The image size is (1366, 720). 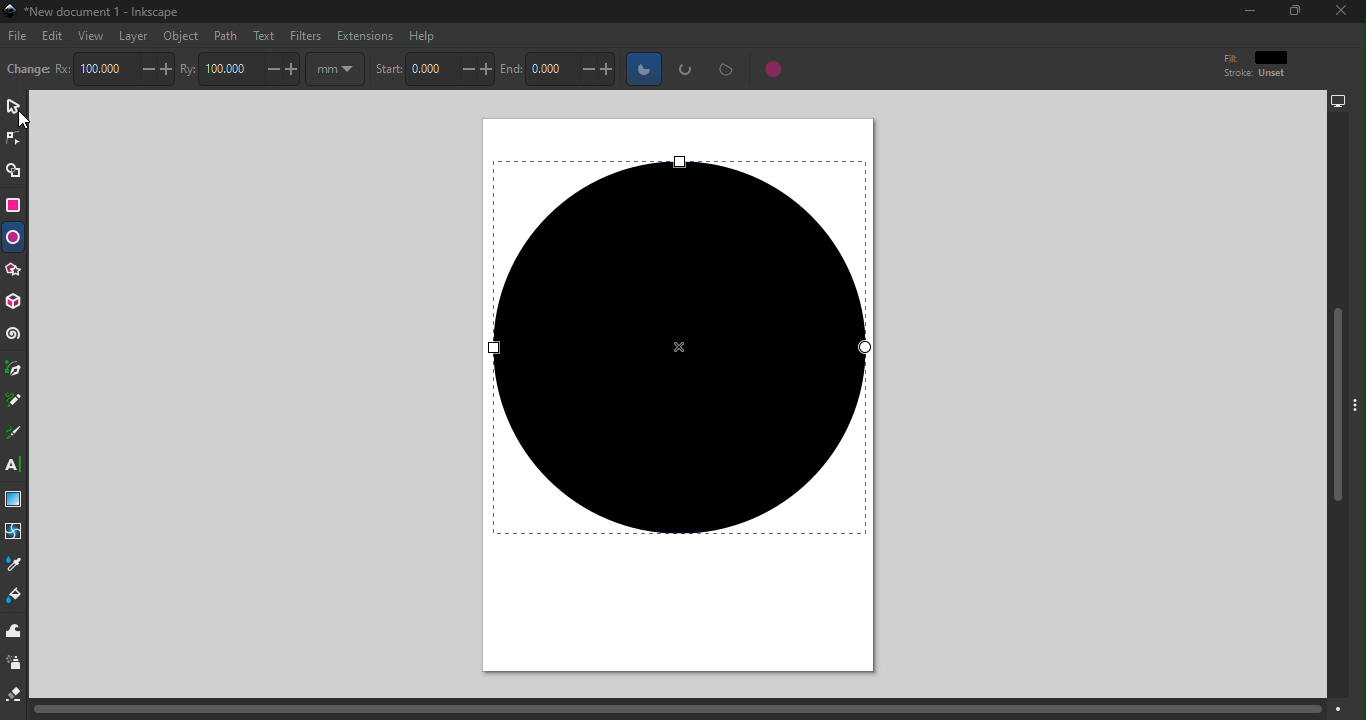 I want to click on Shape builder tool, so click(x=14, y=171).